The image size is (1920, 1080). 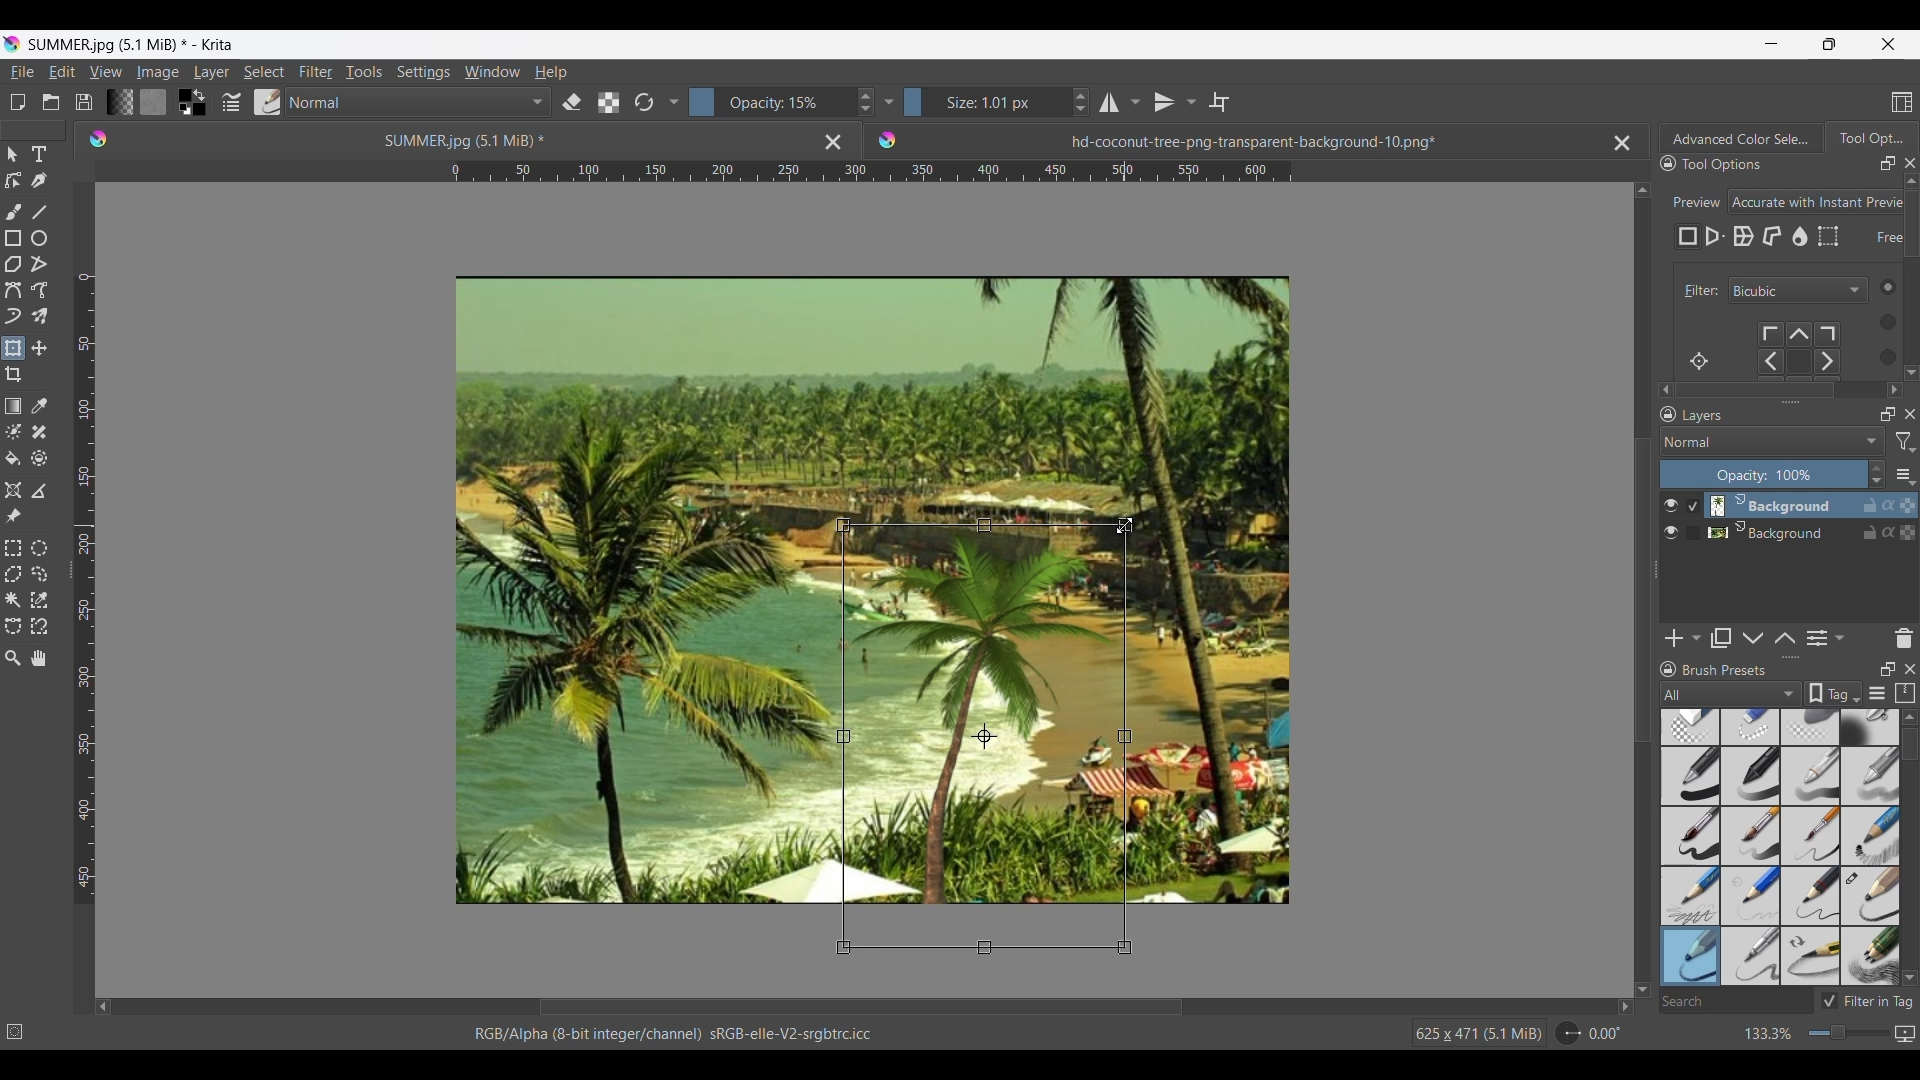 I want to click on Vertical flip options, so click(x=1189, y=101).